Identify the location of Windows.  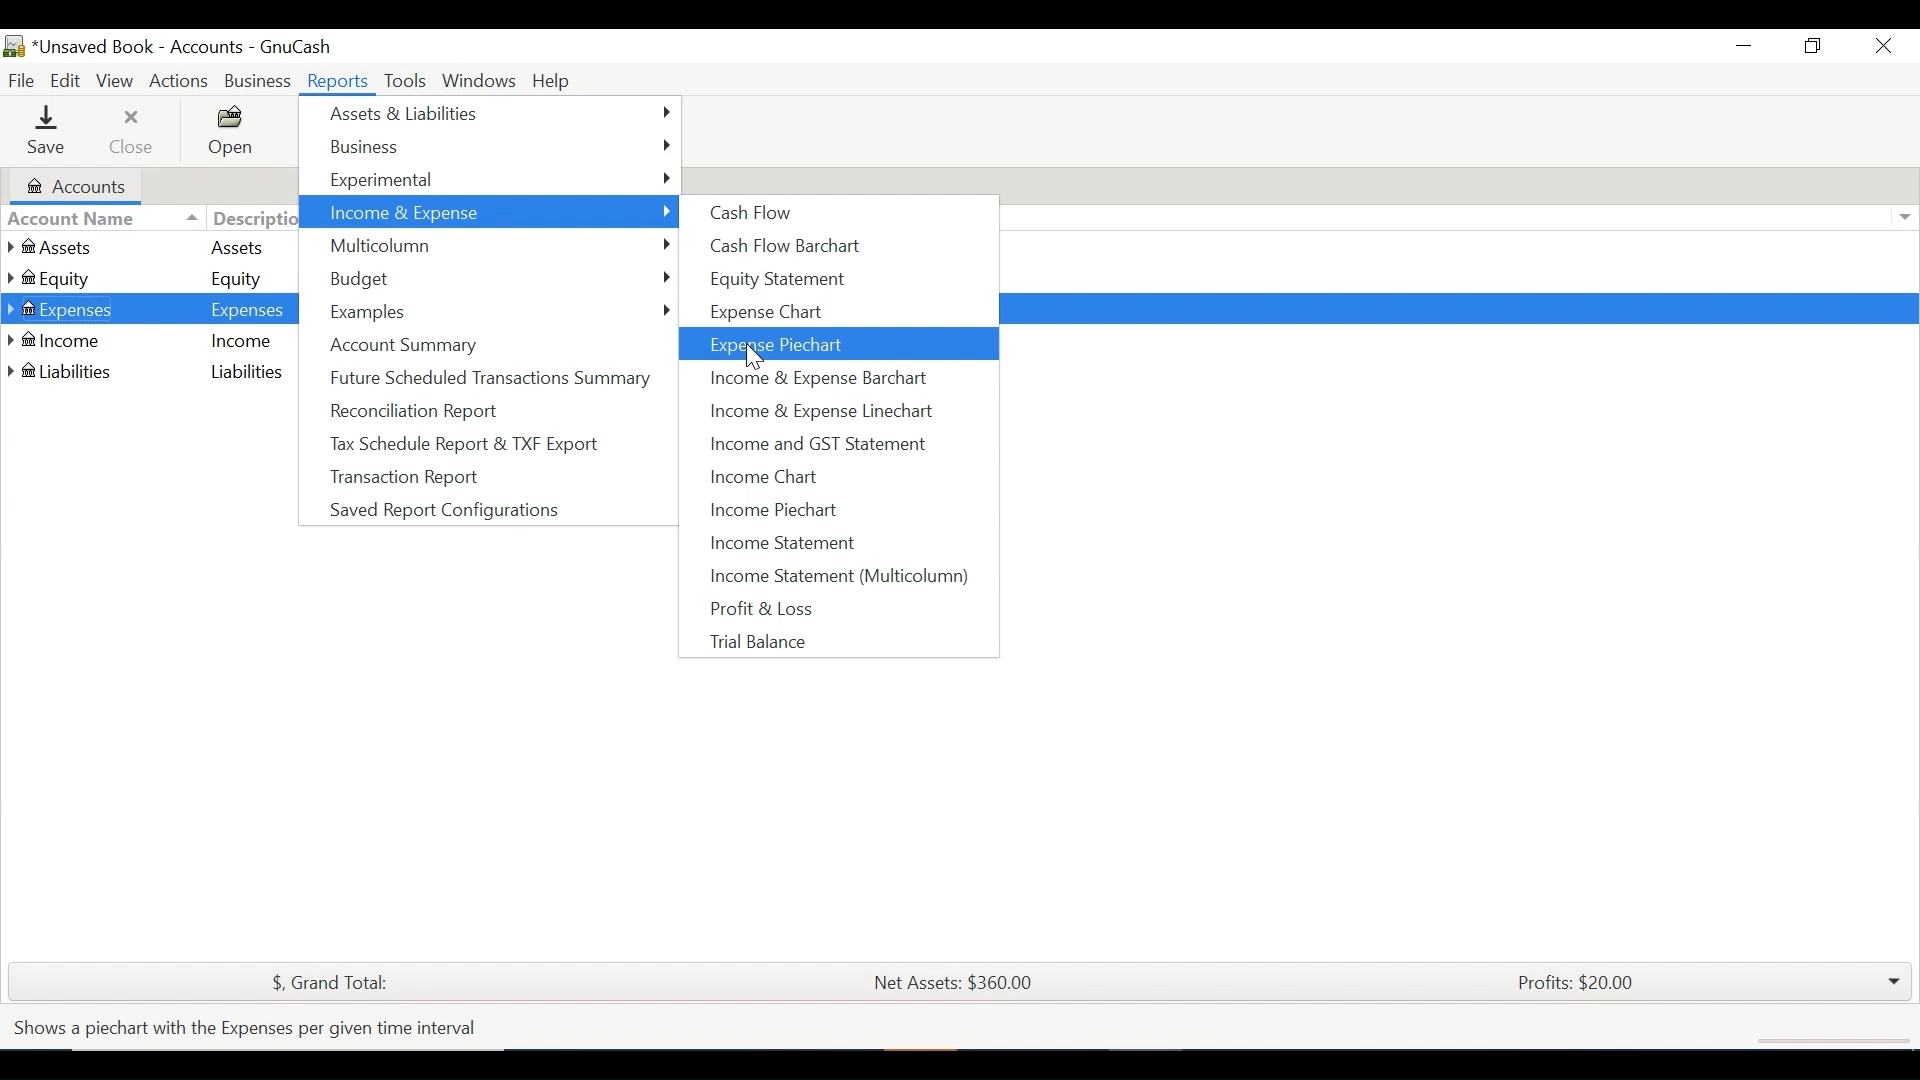
(479, 80).